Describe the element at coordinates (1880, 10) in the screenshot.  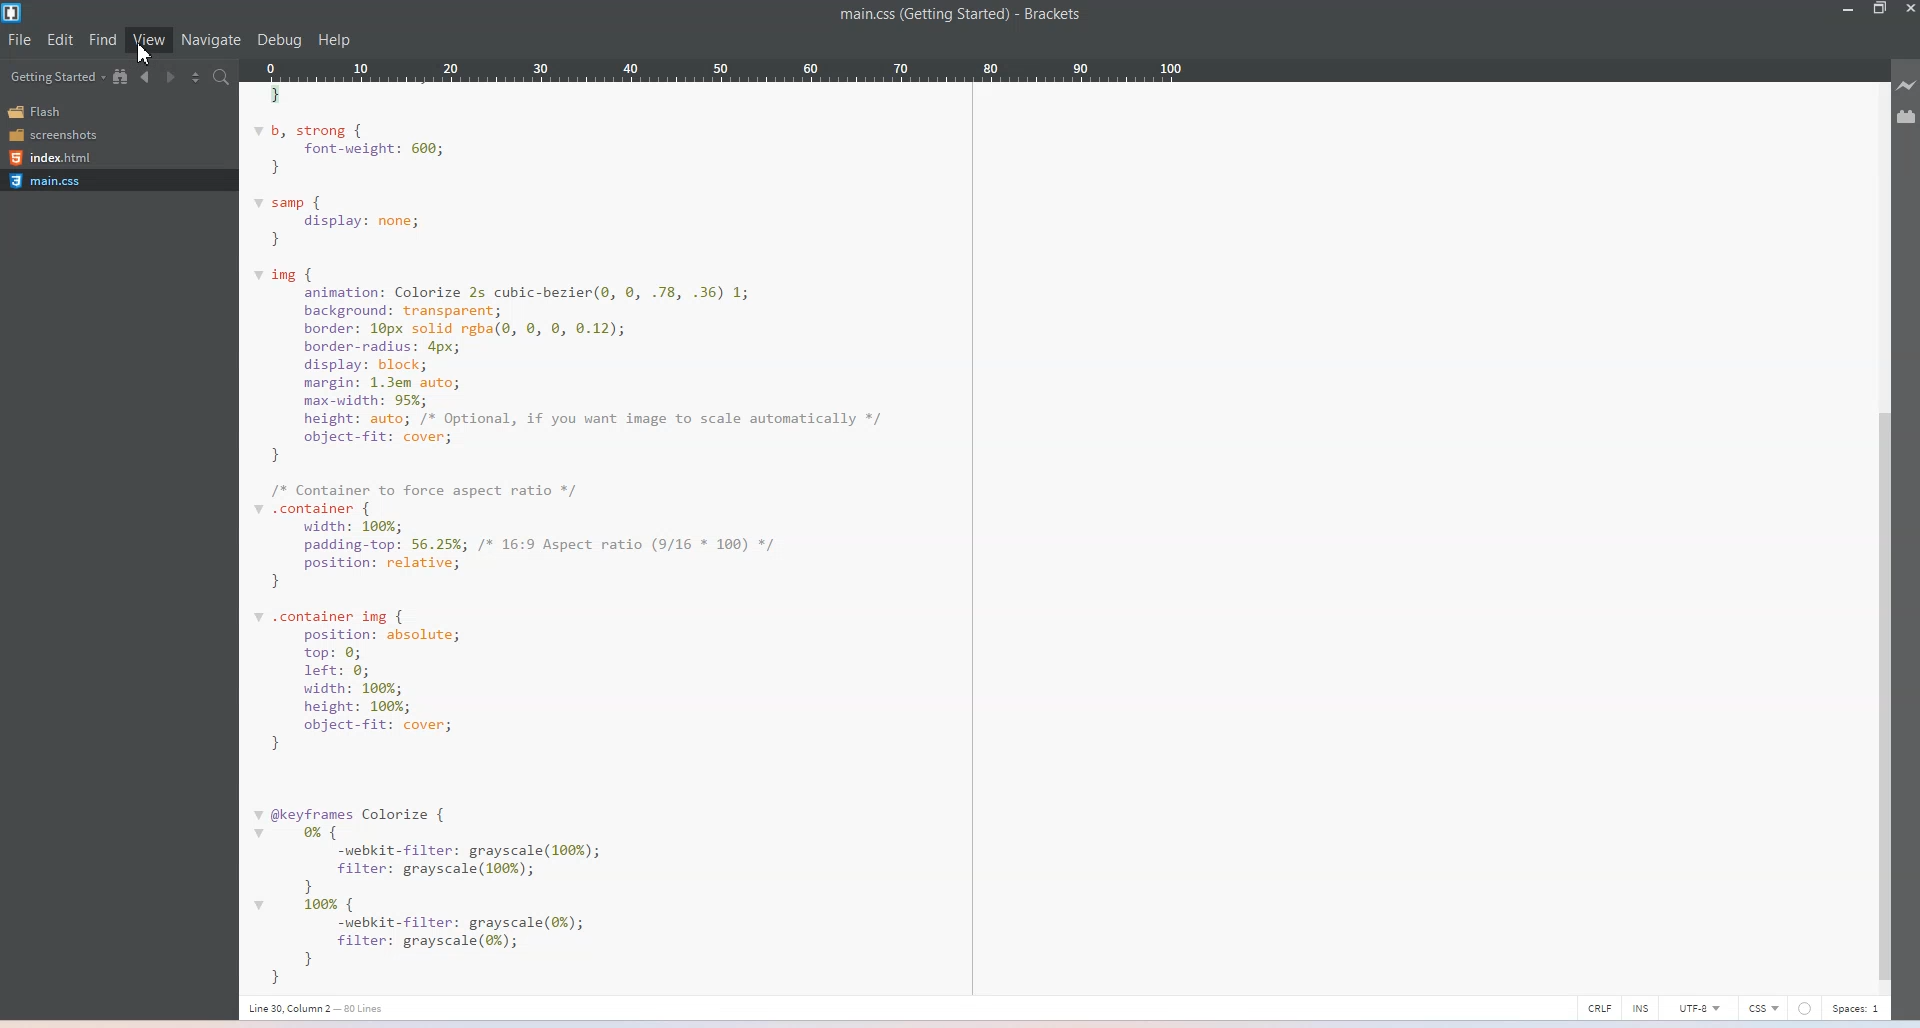
I see `Maximize` at that location.